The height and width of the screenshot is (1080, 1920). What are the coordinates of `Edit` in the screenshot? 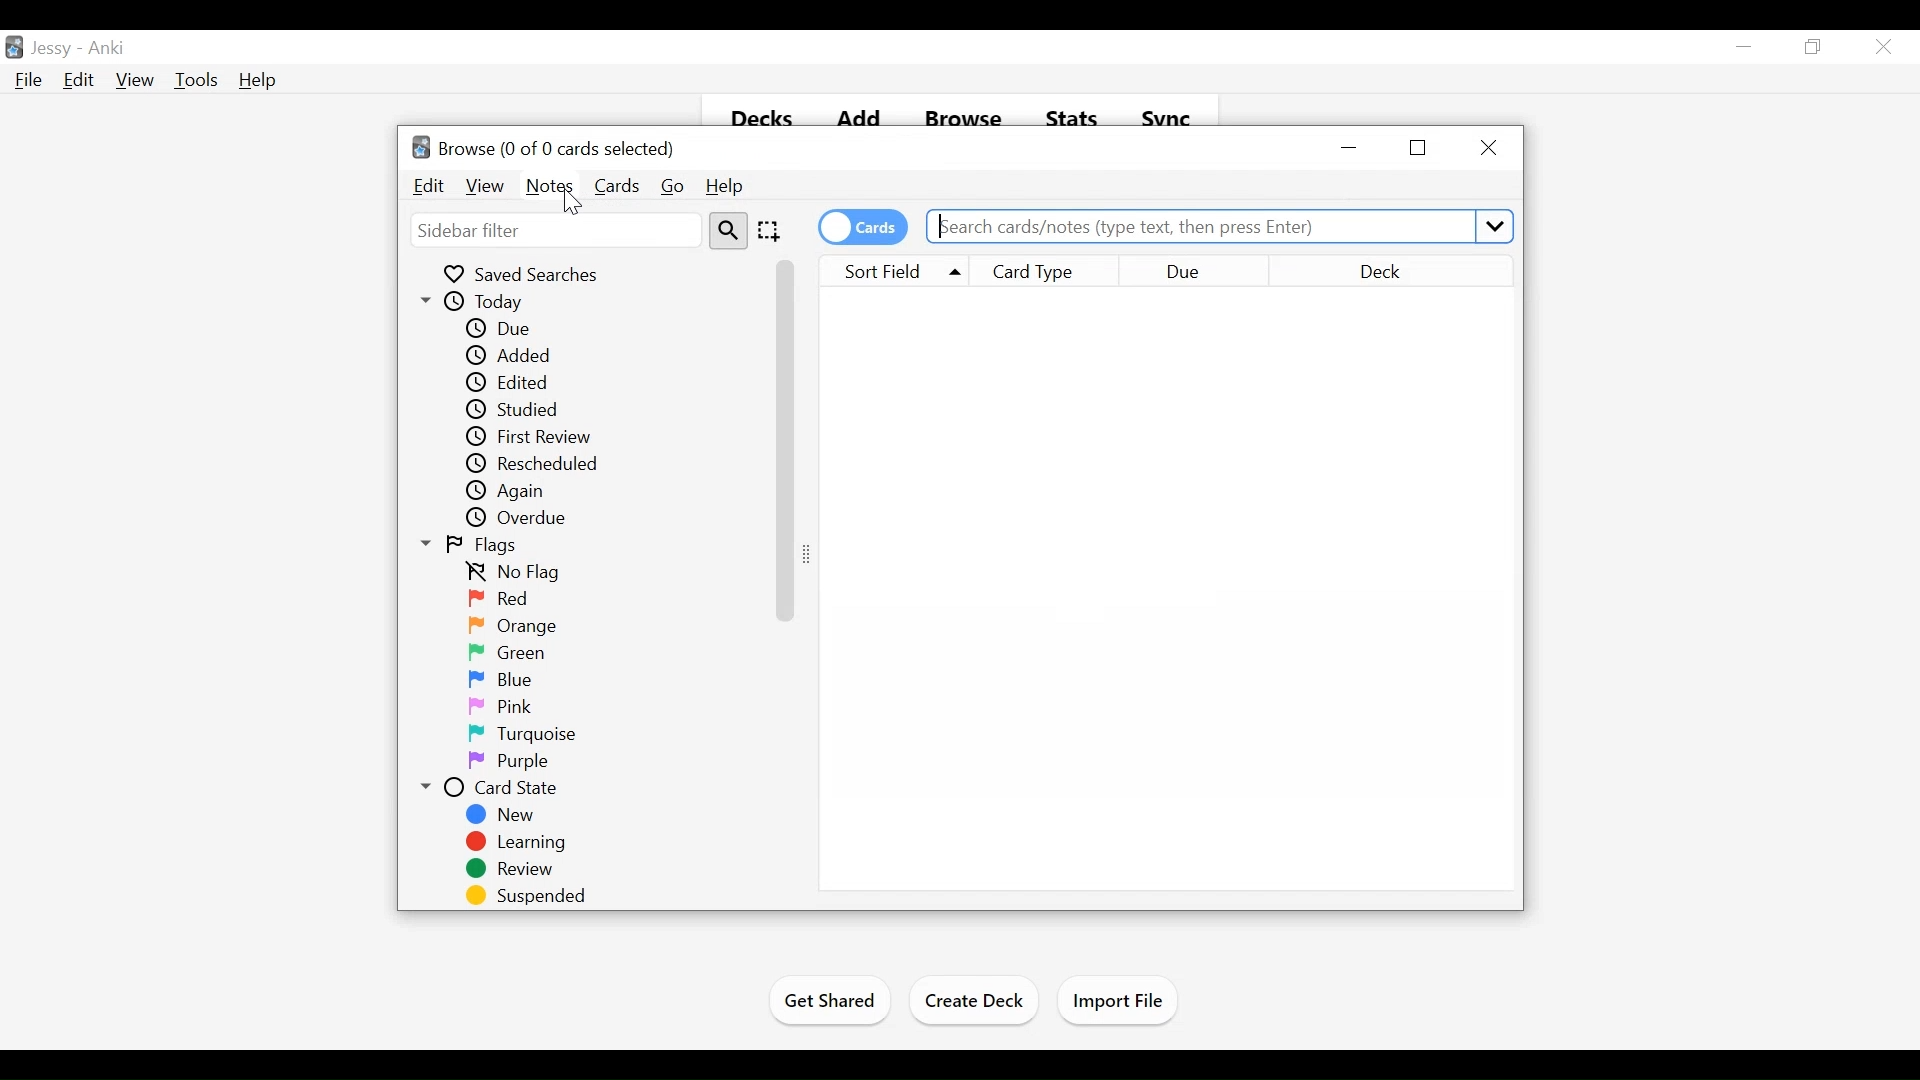 It's located at (77, 79).